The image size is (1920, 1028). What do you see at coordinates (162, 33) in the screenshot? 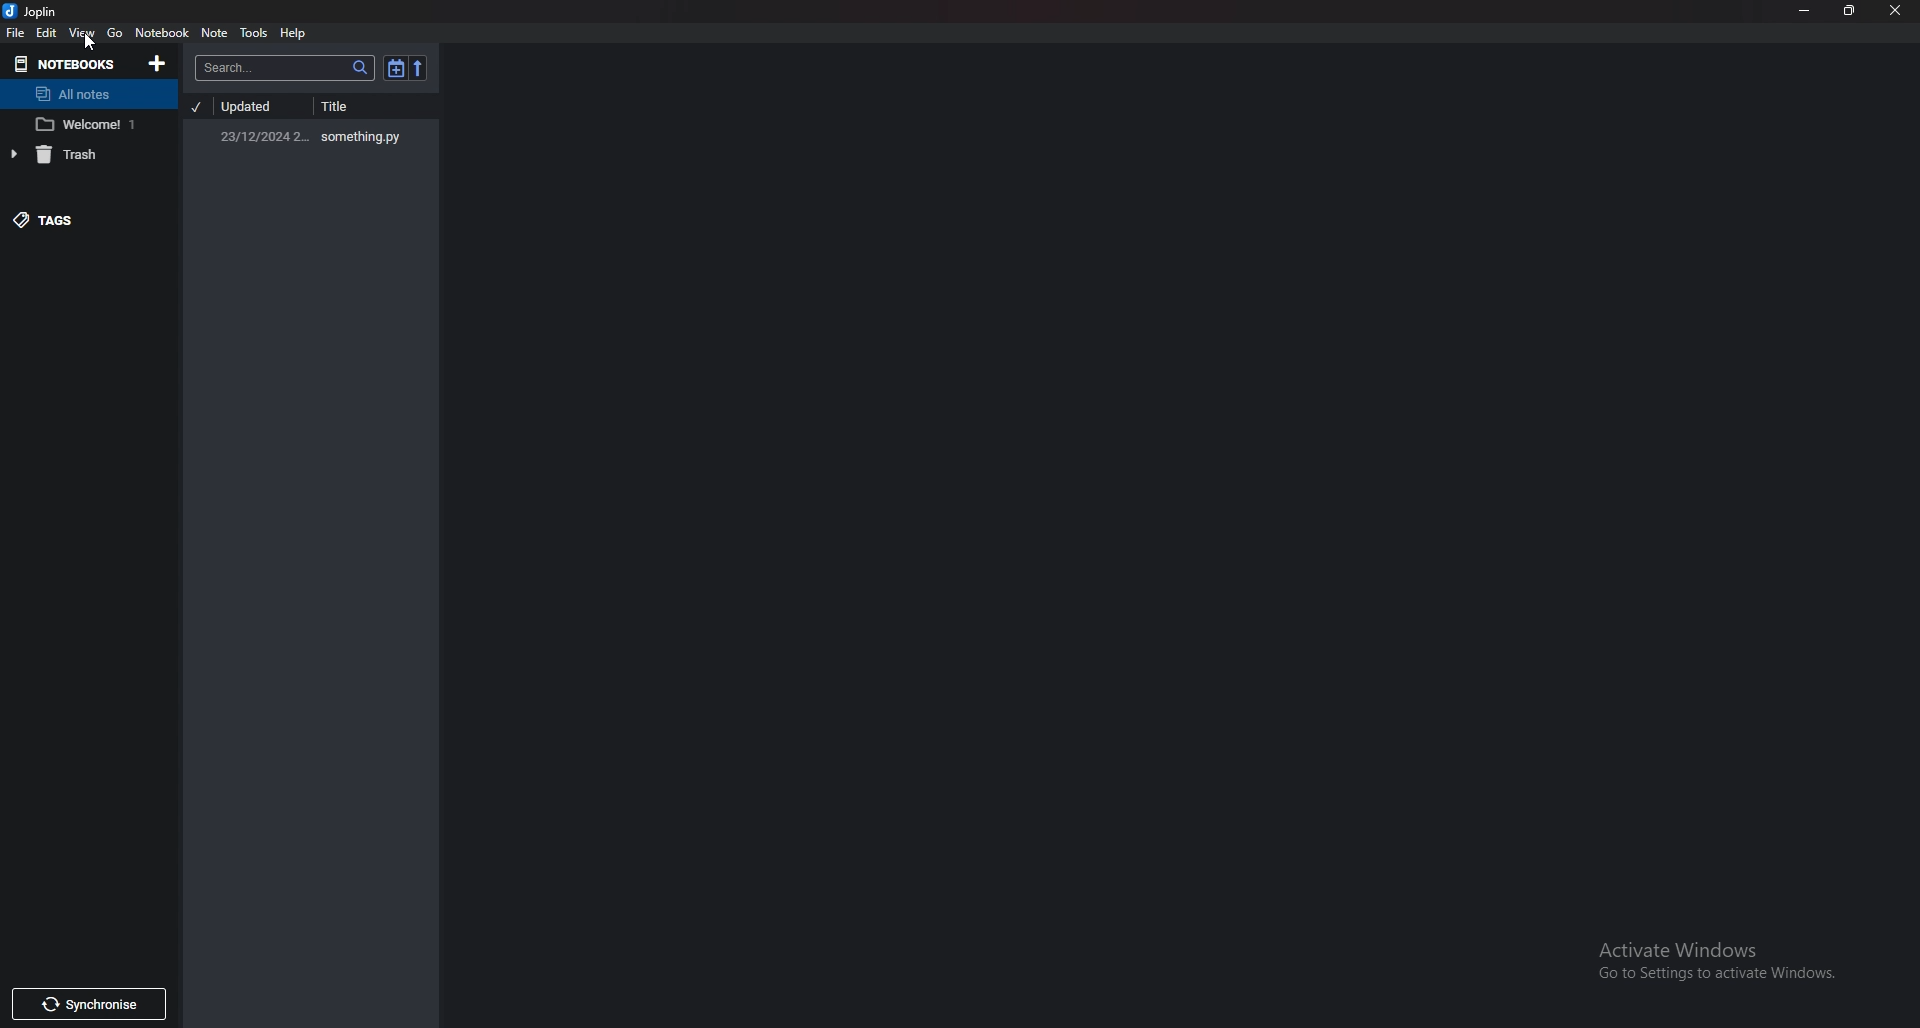
I see `Notebook` at bounding box center [162, 33].